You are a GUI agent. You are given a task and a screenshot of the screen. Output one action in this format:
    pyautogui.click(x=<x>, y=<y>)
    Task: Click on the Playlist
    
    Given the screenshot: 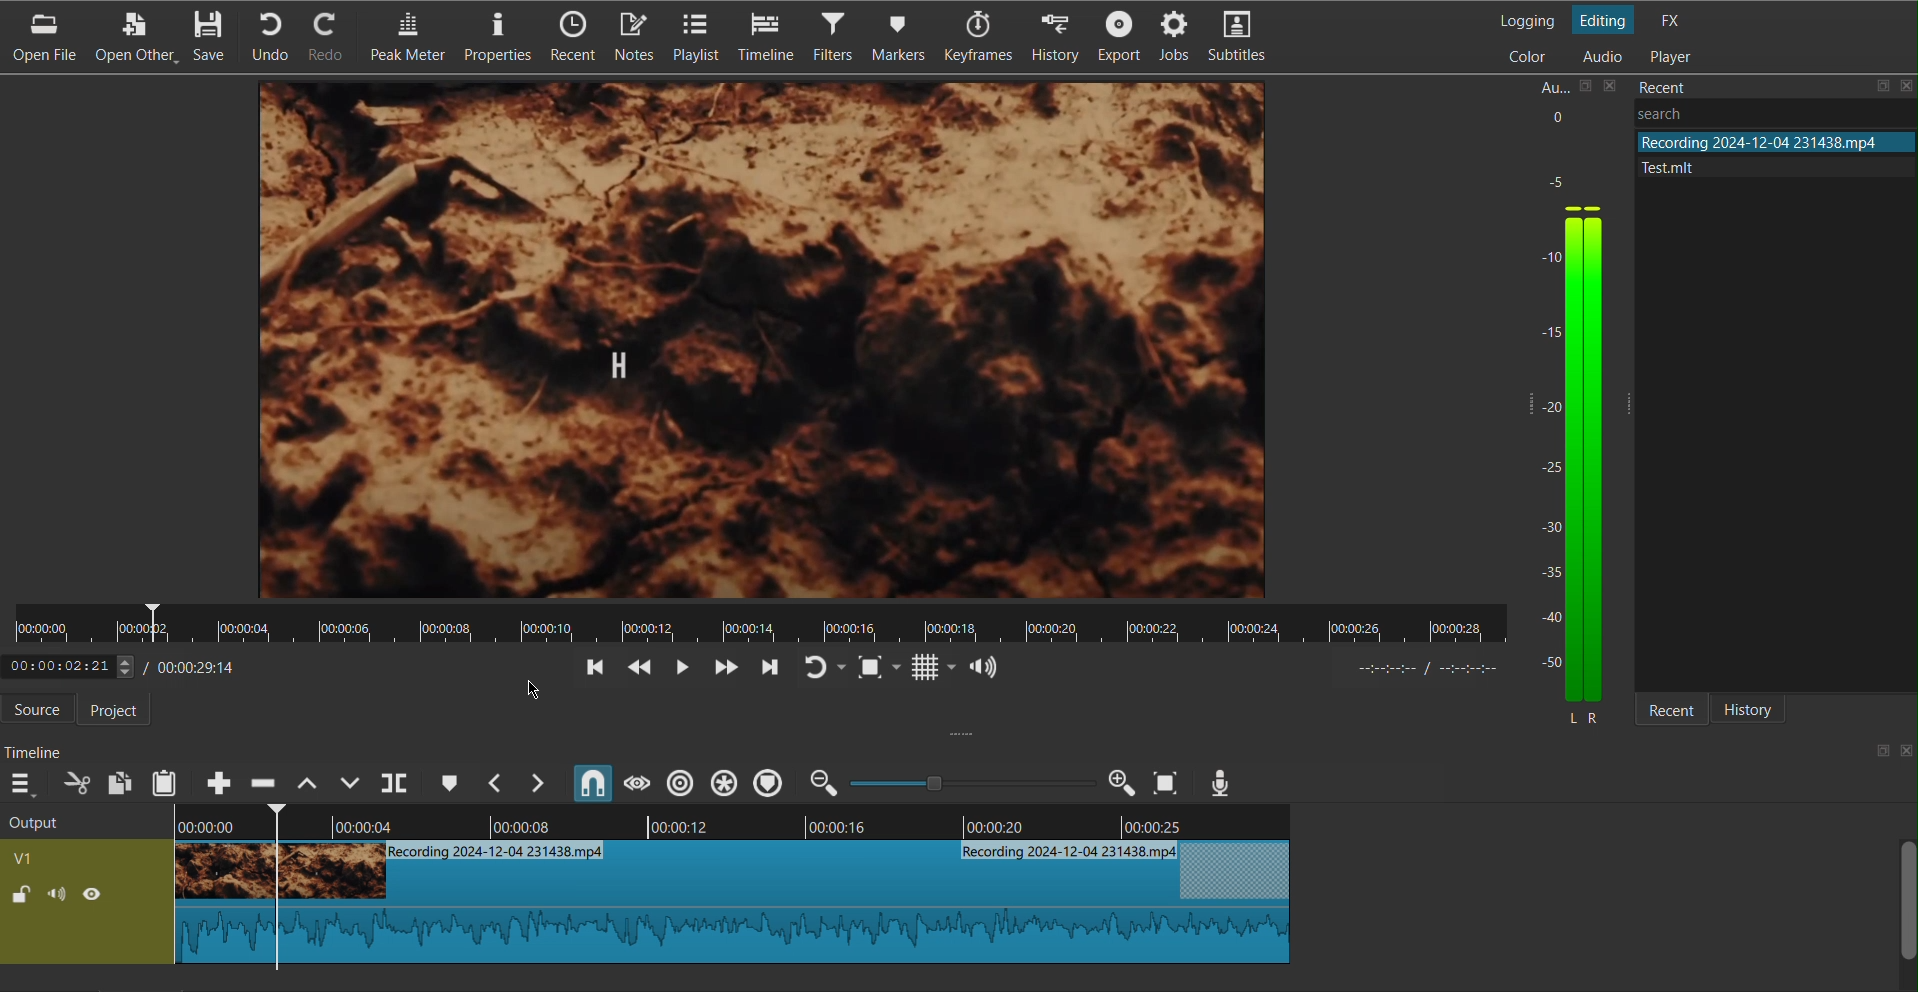 What is the action you would take?
    pyautogui.click(x=702, y=36)
    